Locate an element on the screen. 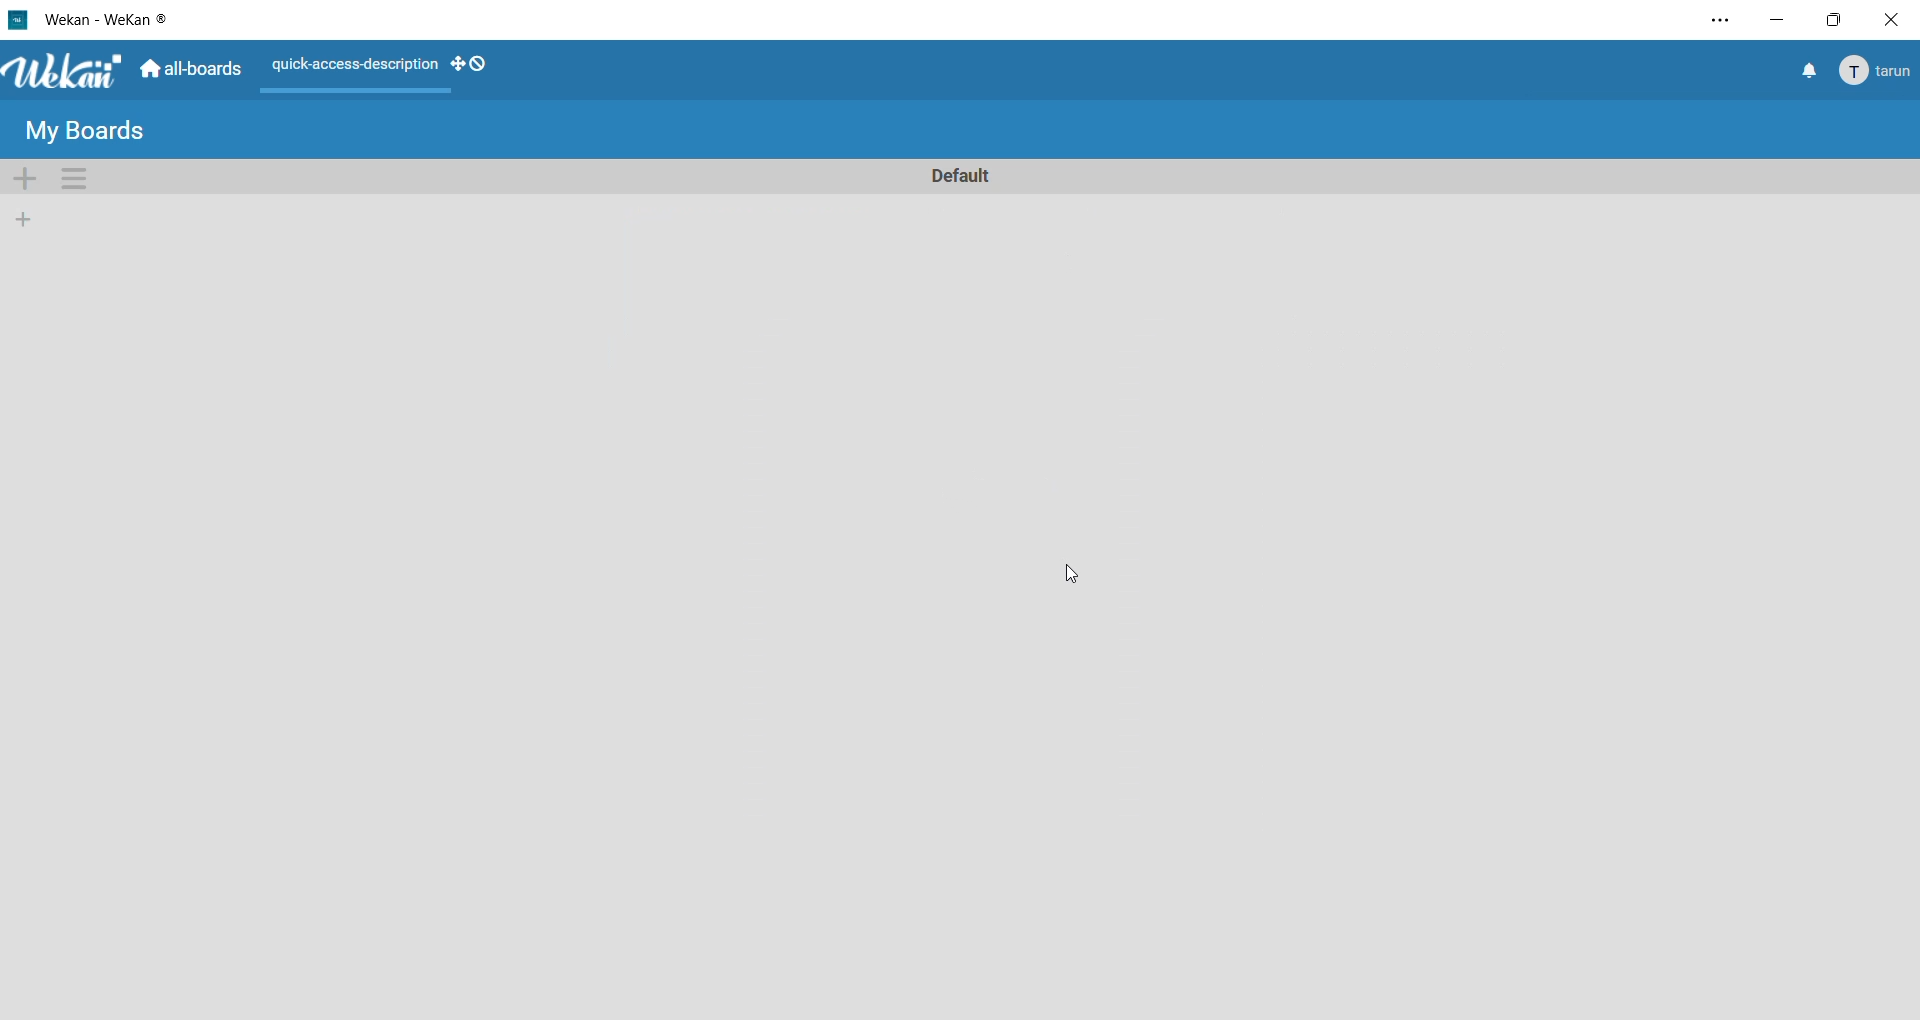  wekan is located at coordinates (65, 73).